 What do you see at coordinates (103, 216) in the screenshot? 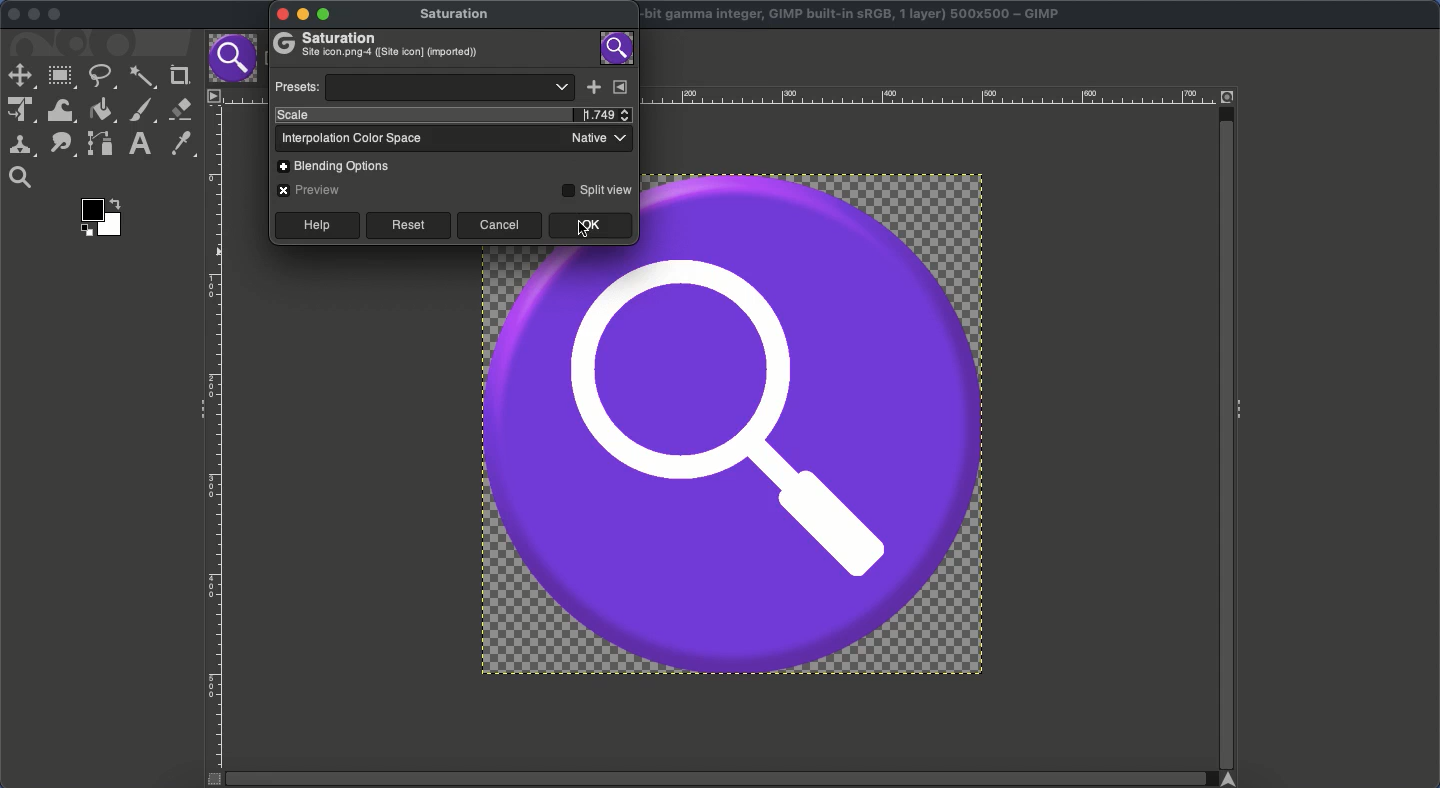
I see `Color` at bounding box center [103, 216].